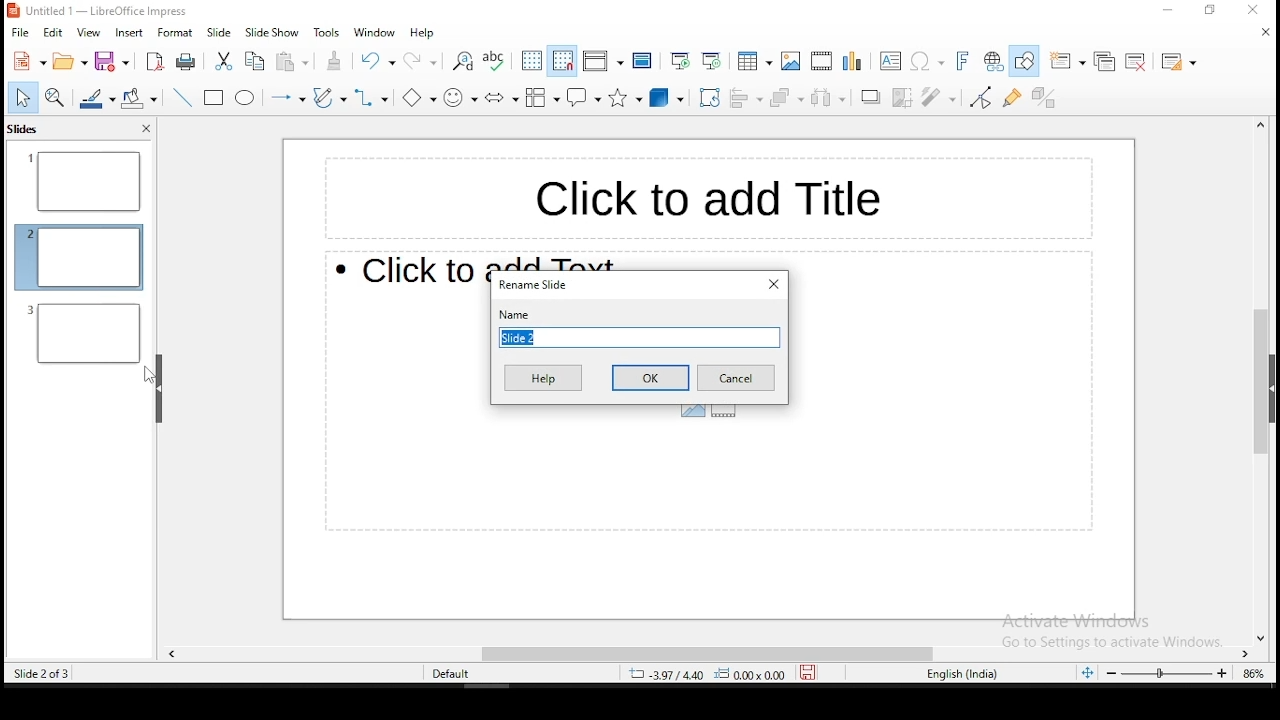 Image resolution: width=1280 pixels, height=720 pixels. What do you see at coordinates (84, 182) in the screenshot?
I see `slide 1` at bounding box center [84, 182].